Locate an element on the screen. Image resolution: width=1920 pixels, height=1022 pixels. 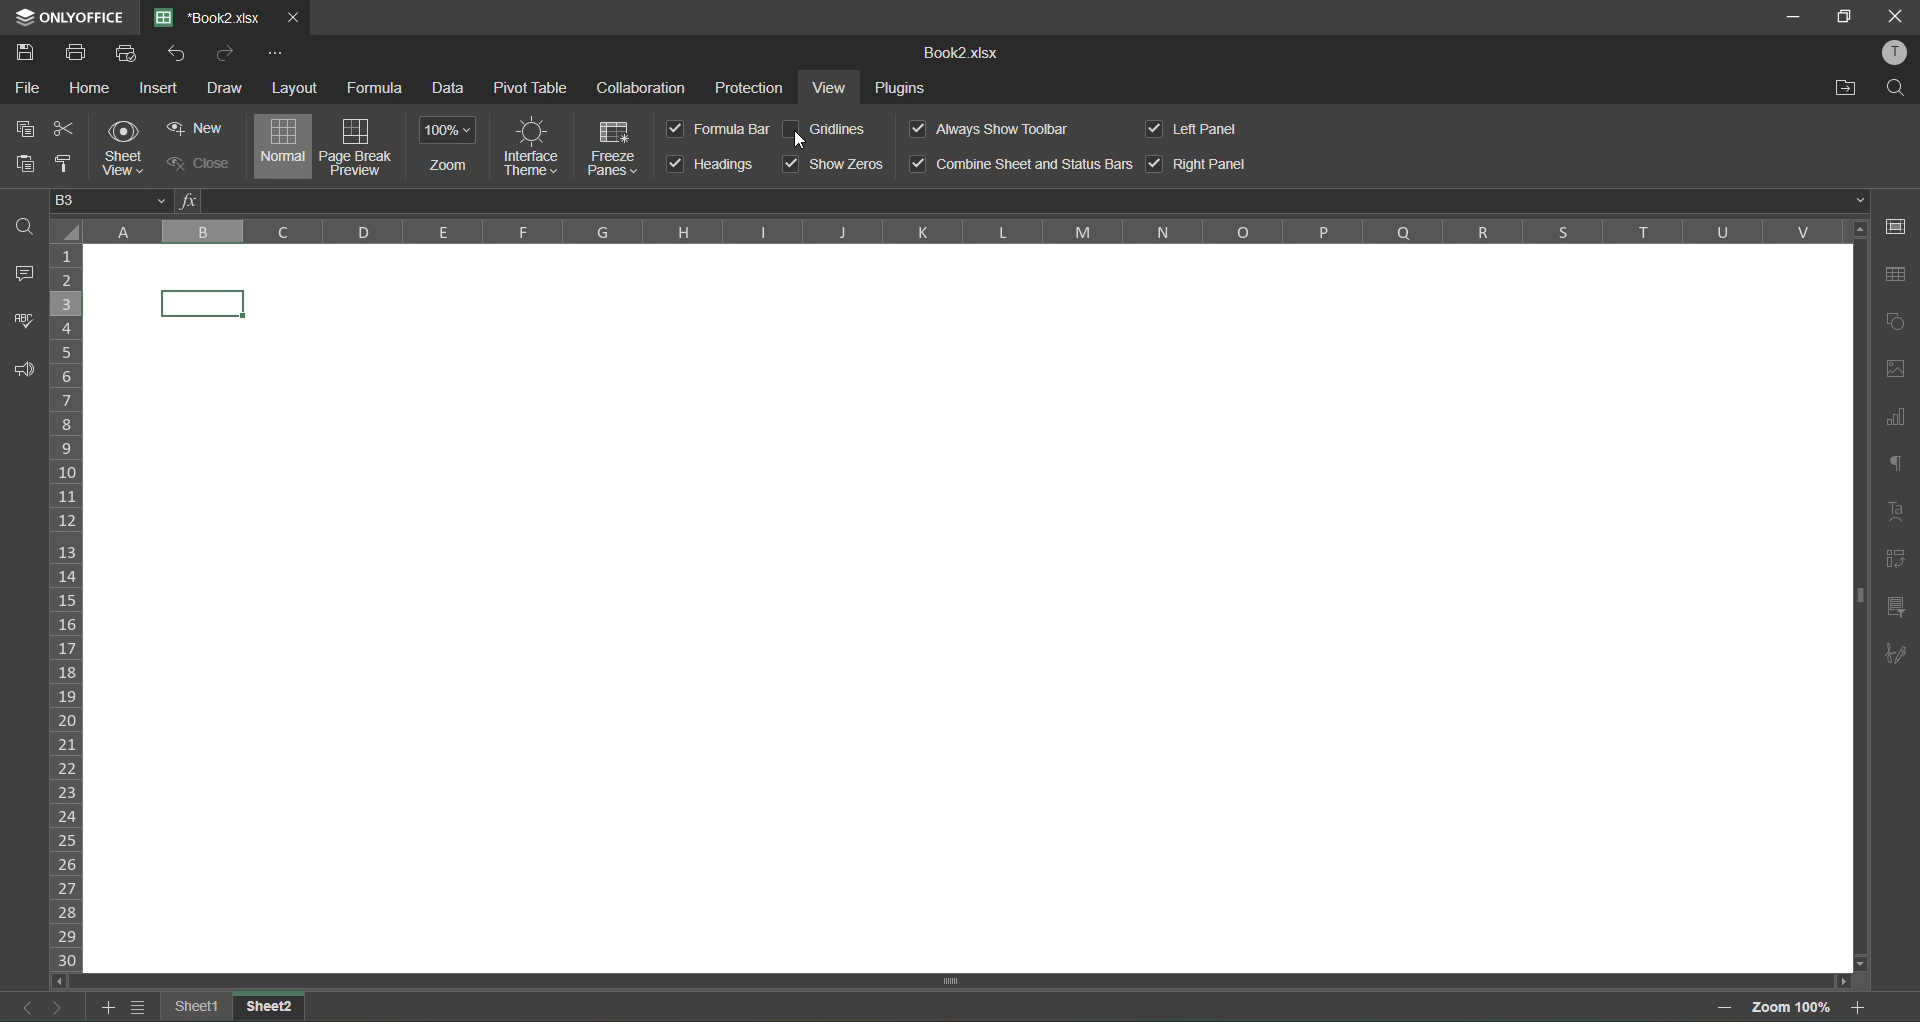
show zeros is located at coordinates (834, 163).